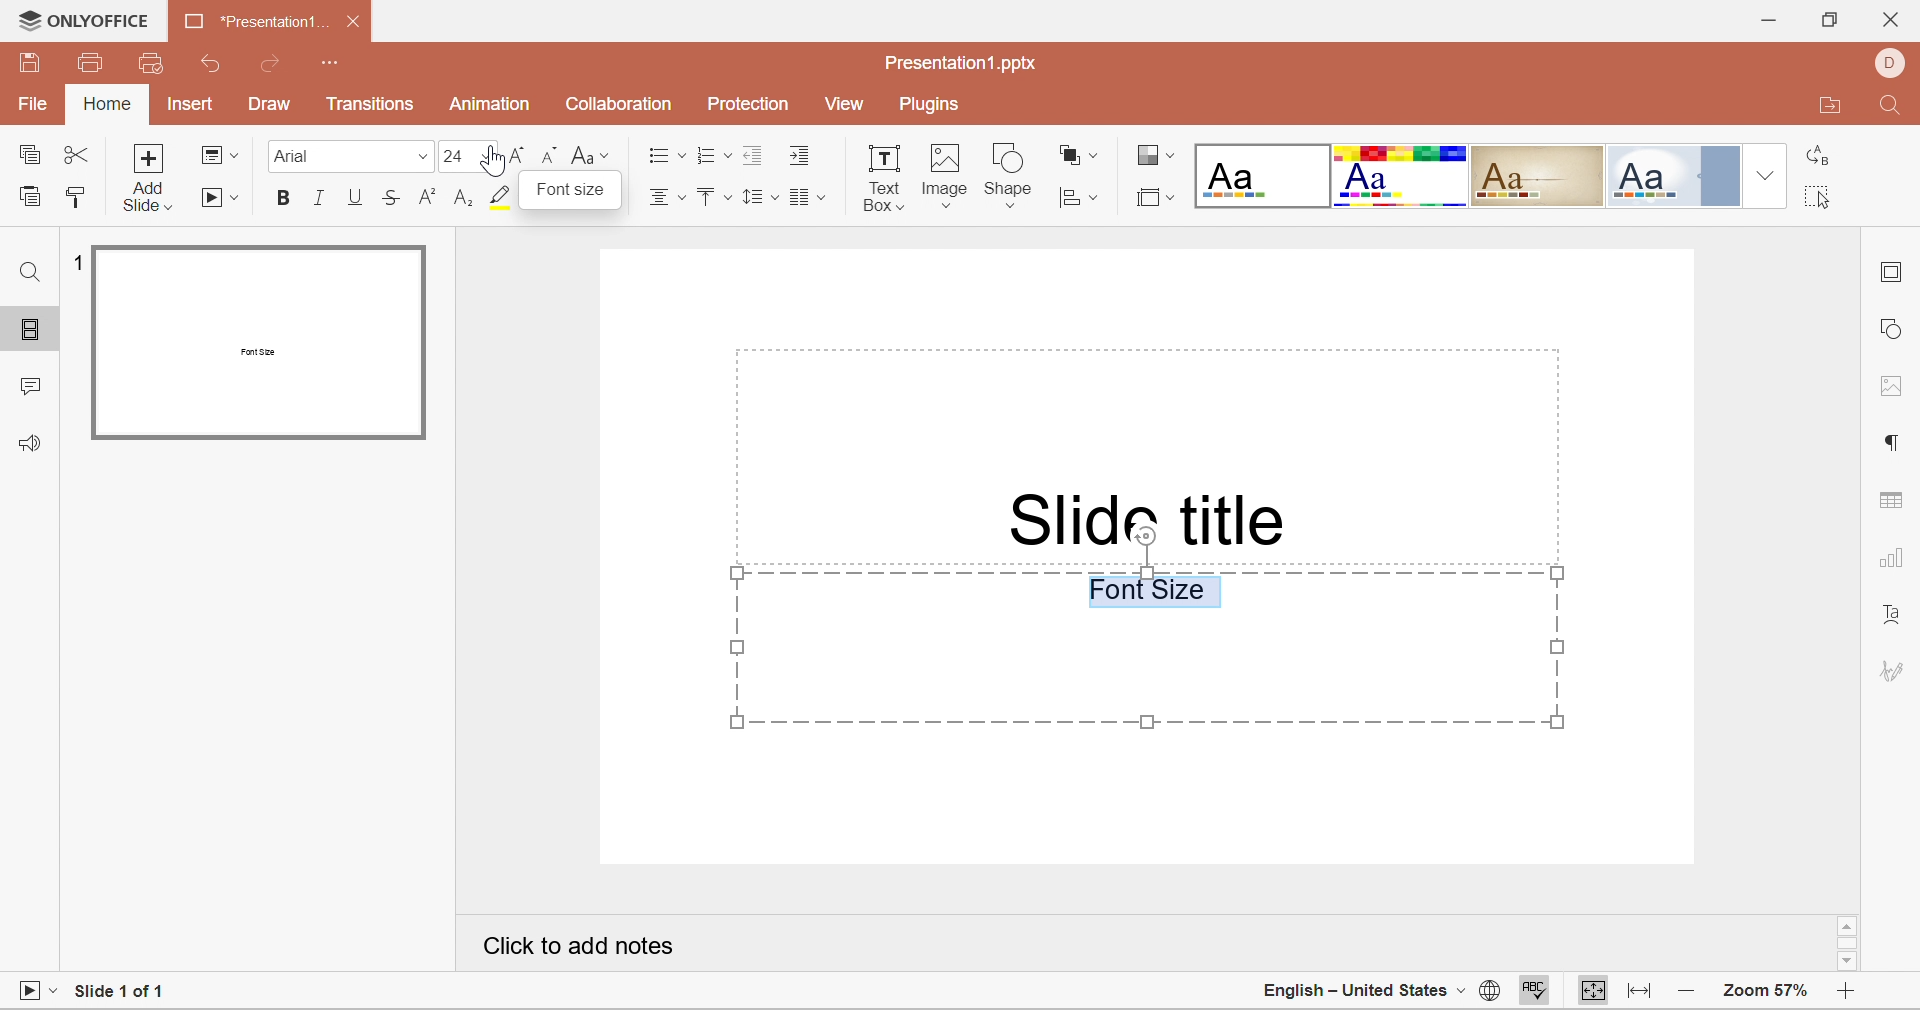 This screenshot has height=1010, width=1920. I want to click on Strikethrough, so click(393, 193).